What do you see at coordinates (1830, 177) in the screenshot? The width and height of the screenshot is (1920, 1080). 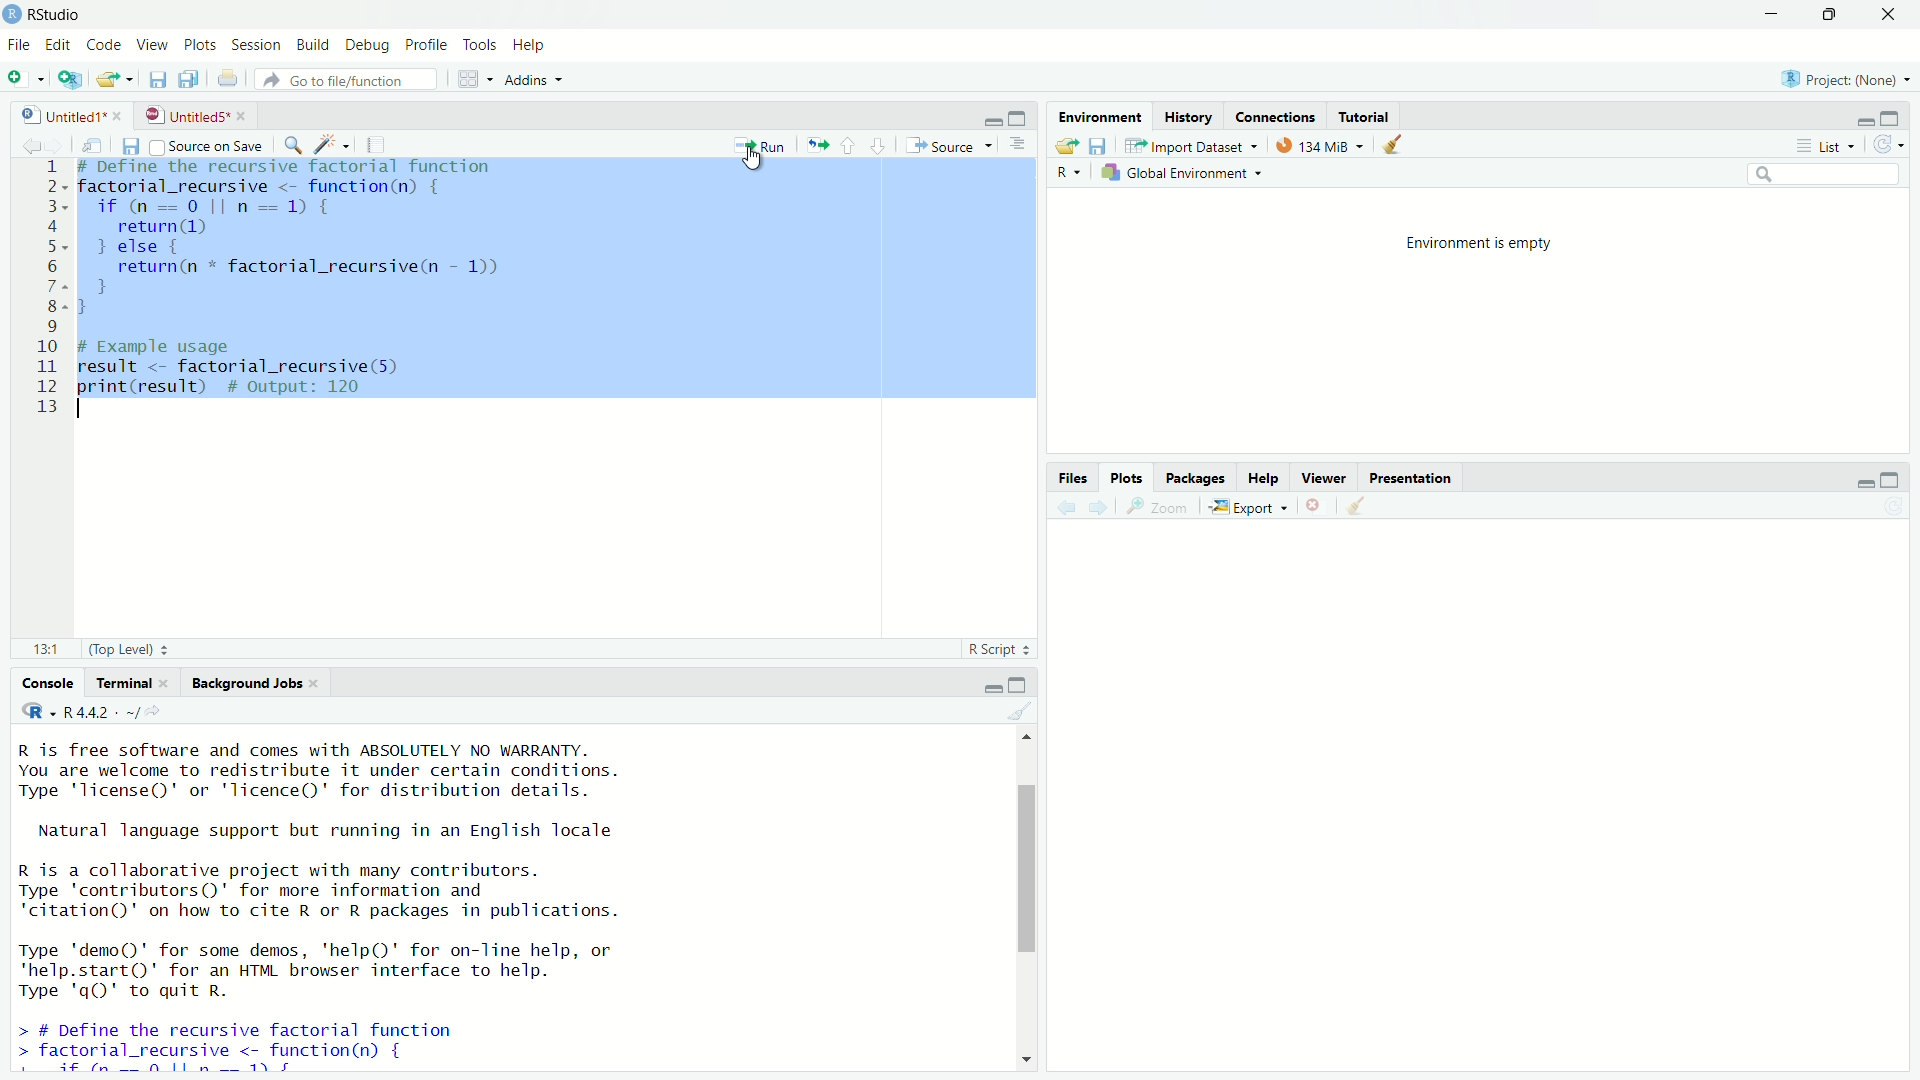 I see `Search bar` at bounding box center [1830, 177].